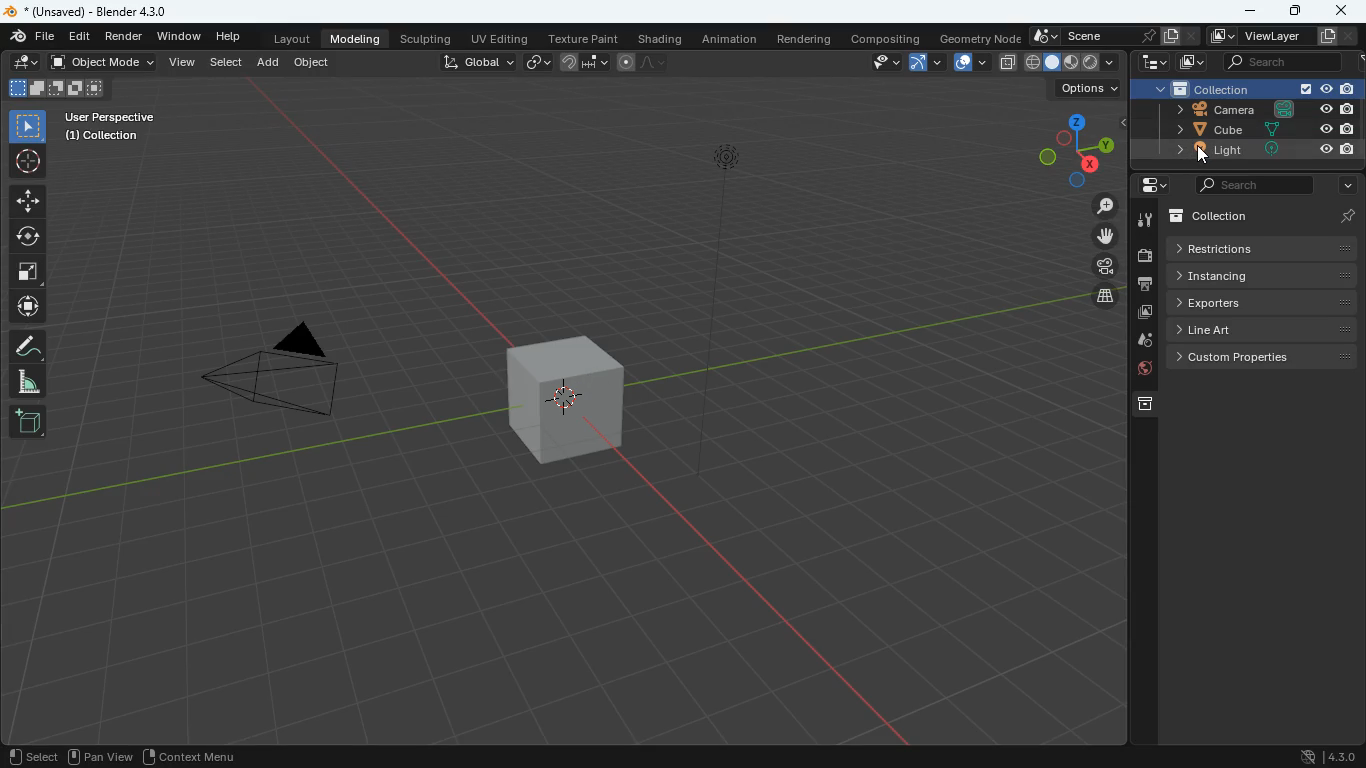 The image size is (1366, 768). Describe the element at coordinates (1264, 329) in the screenshot. I see `line art` at that location.